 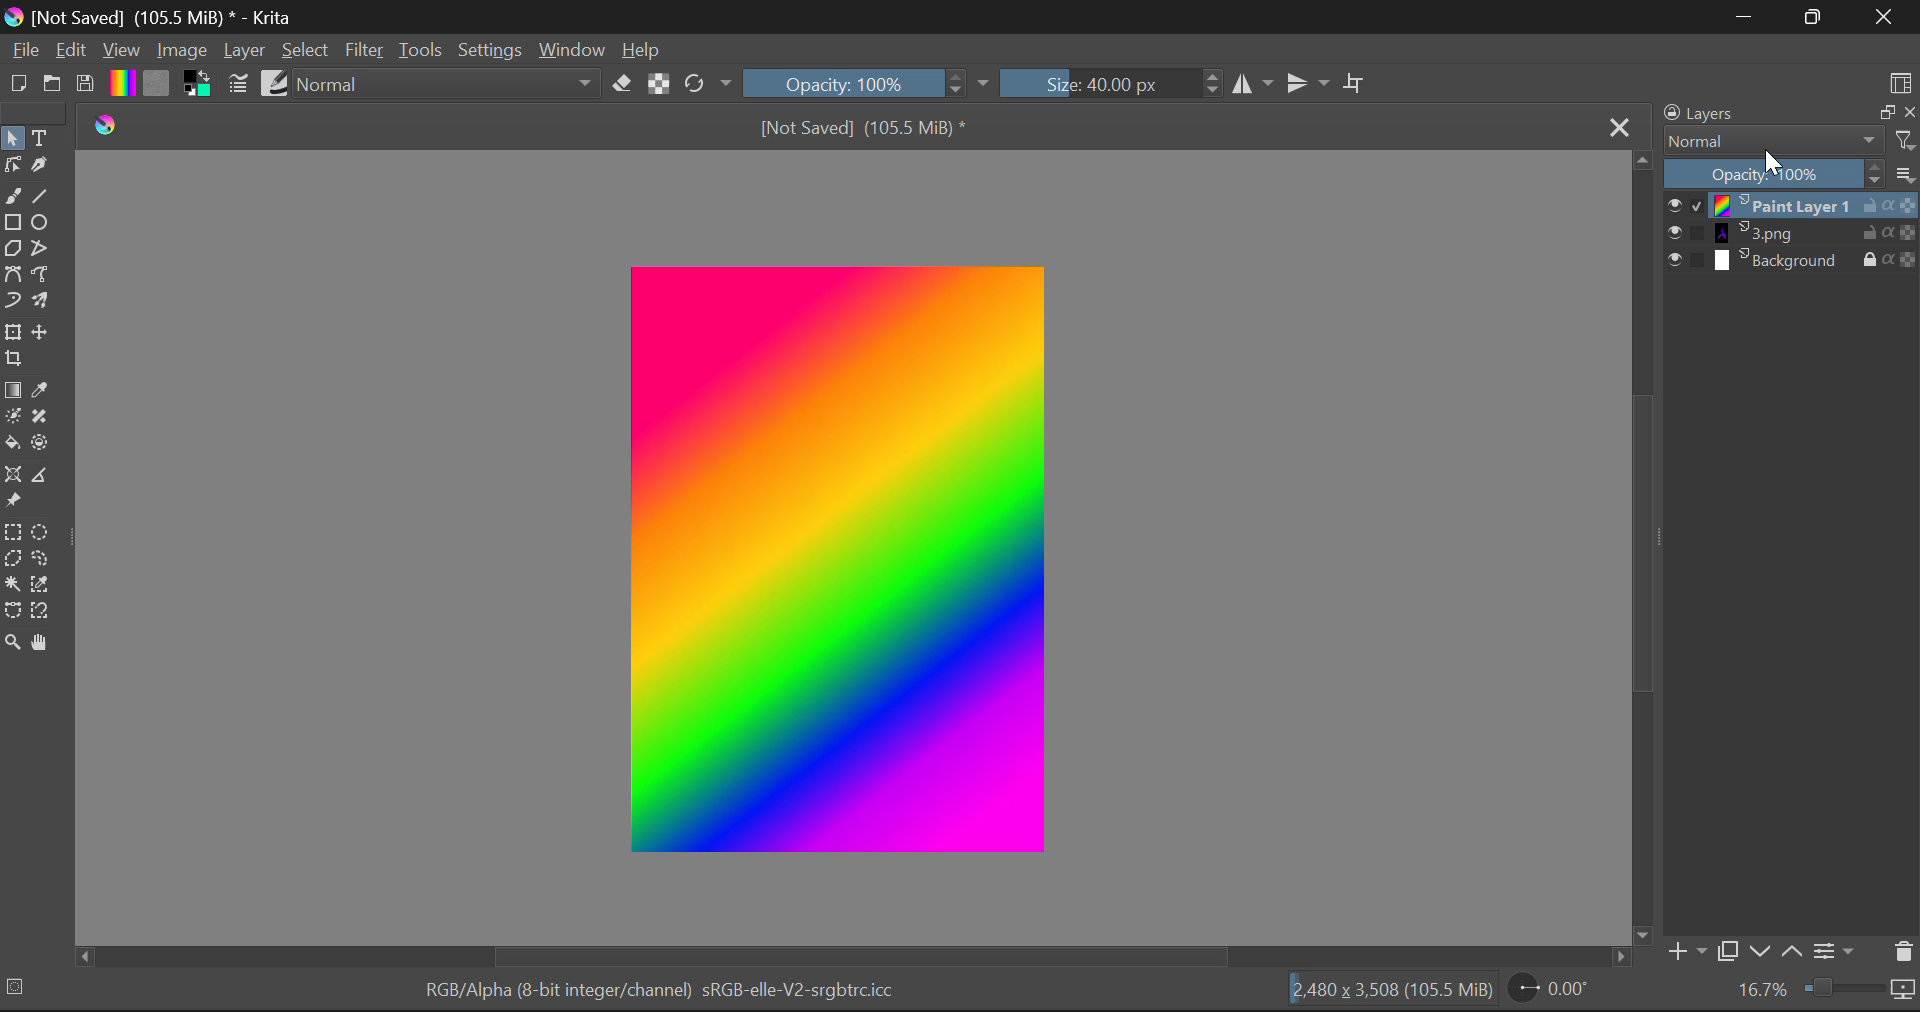 I want to click on Dynamic Brush Tool, so click(x=12, y=300).